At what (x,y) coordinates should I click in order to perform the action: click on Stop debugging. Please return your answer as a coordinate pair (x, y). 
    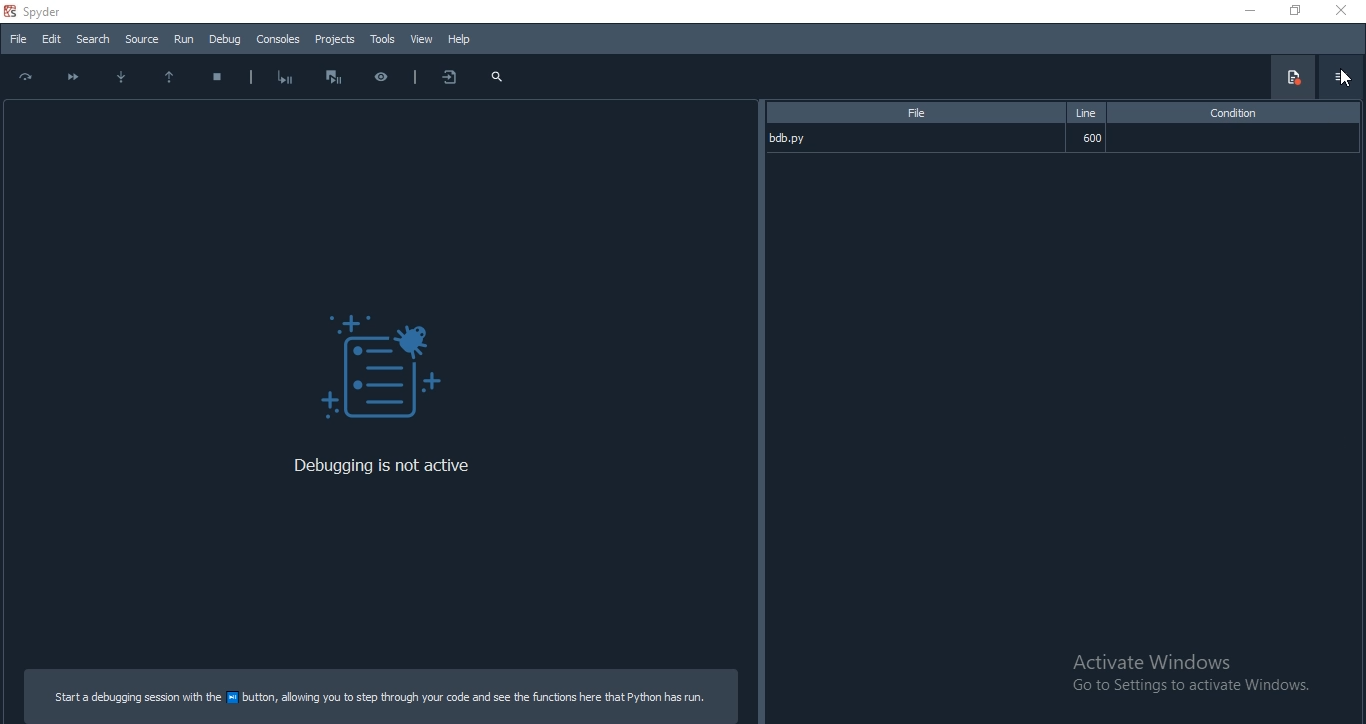
    Looking at the image, I should click on (218, 80).